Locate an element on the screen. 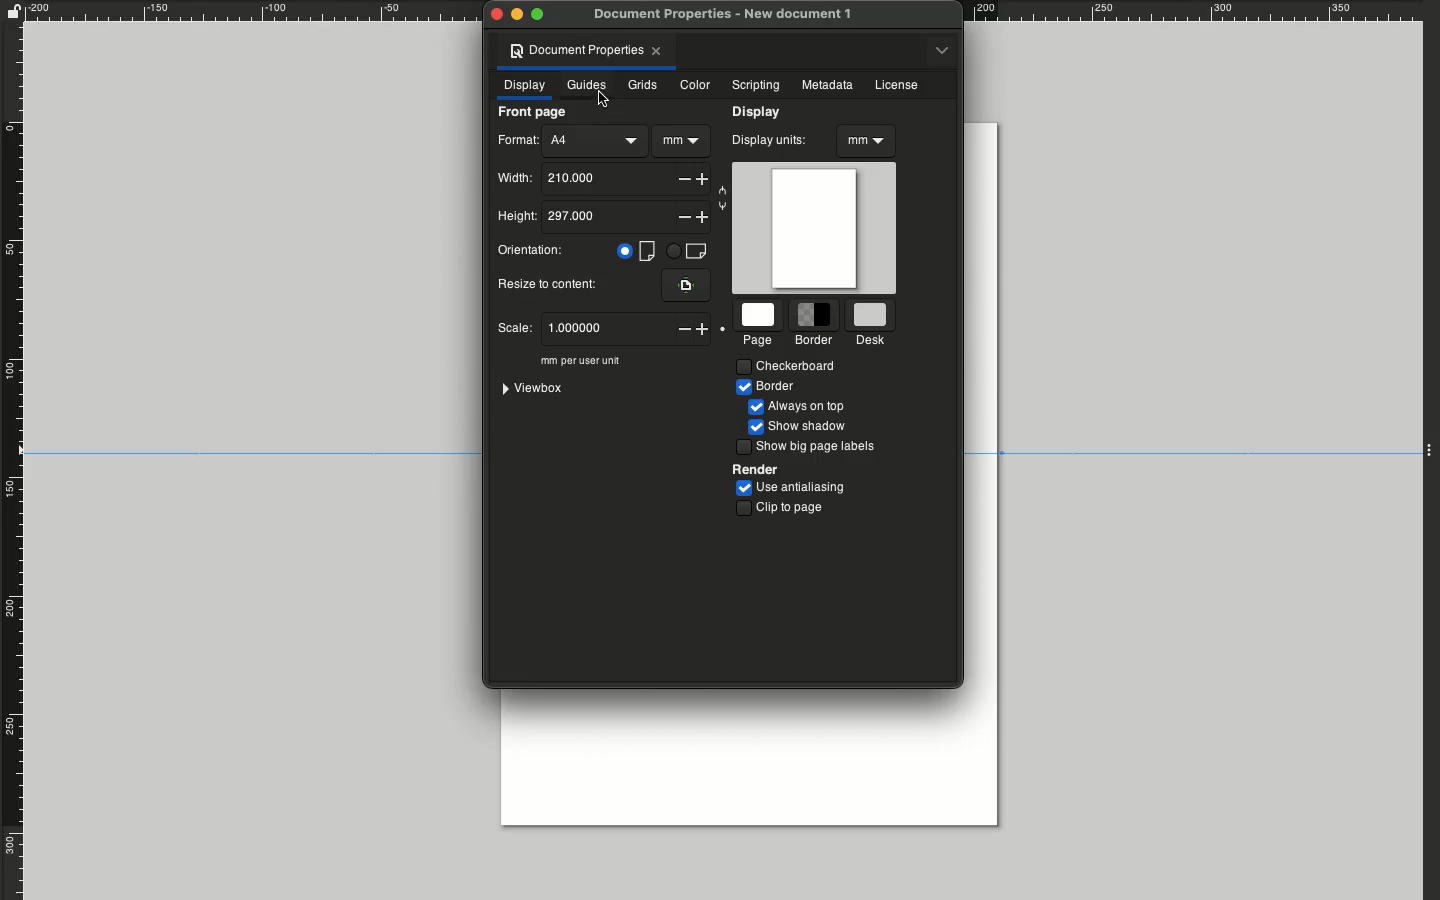 The width and height of the screenshot is (1440, 900). Grids is located at coordinates (642, 85).